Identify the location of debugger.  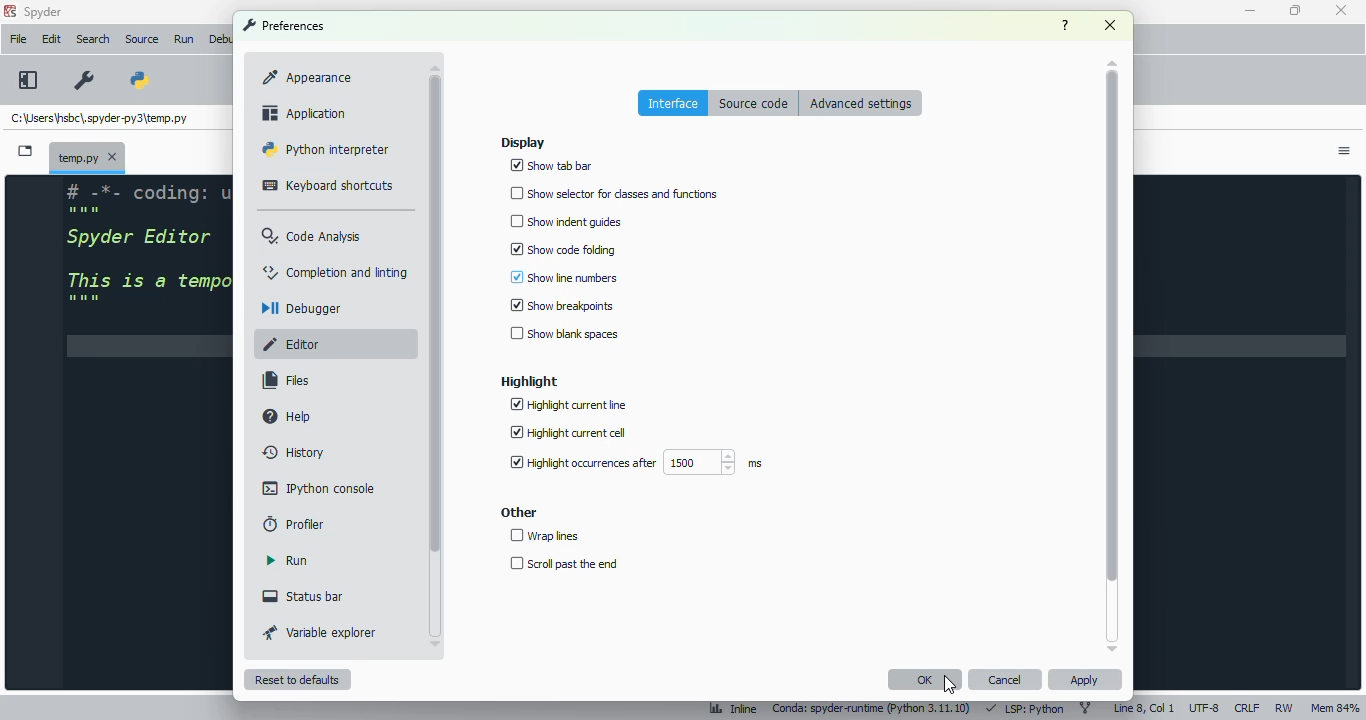
(304, 308).